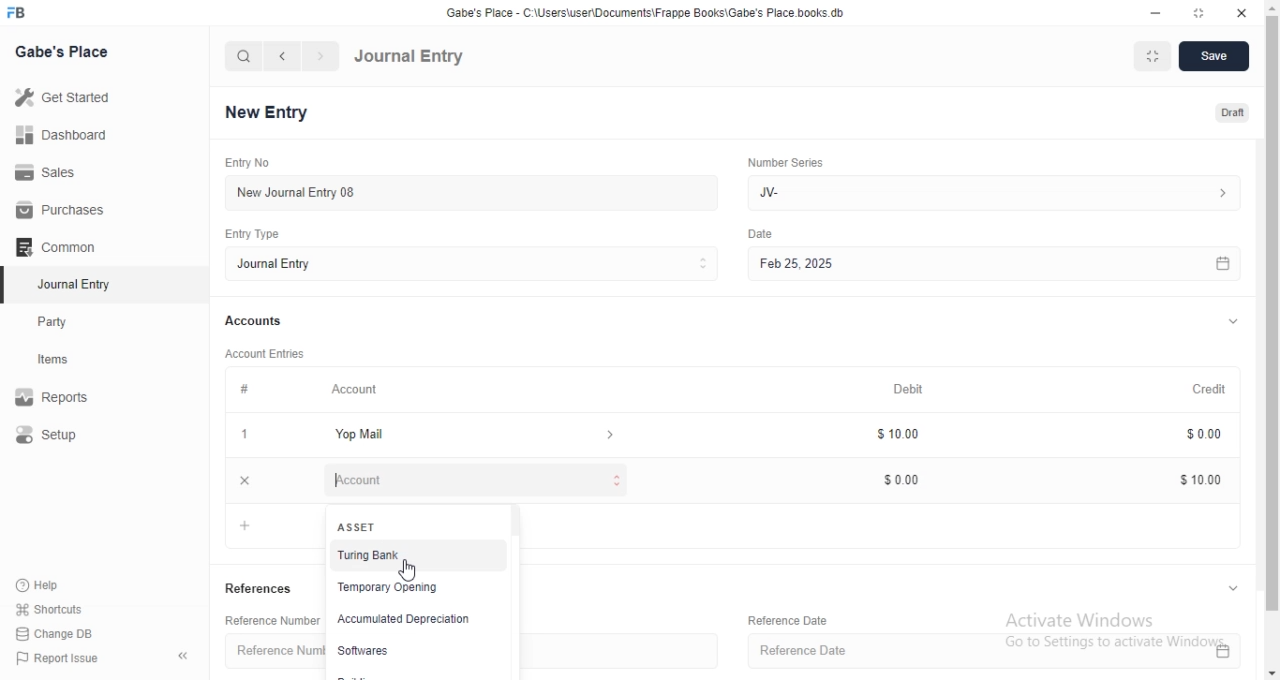 The width and height of the screenshot is (1280, 680). Describe the element at coordinates (266, 111) in the screenshot. I see `New Entry` at that location.